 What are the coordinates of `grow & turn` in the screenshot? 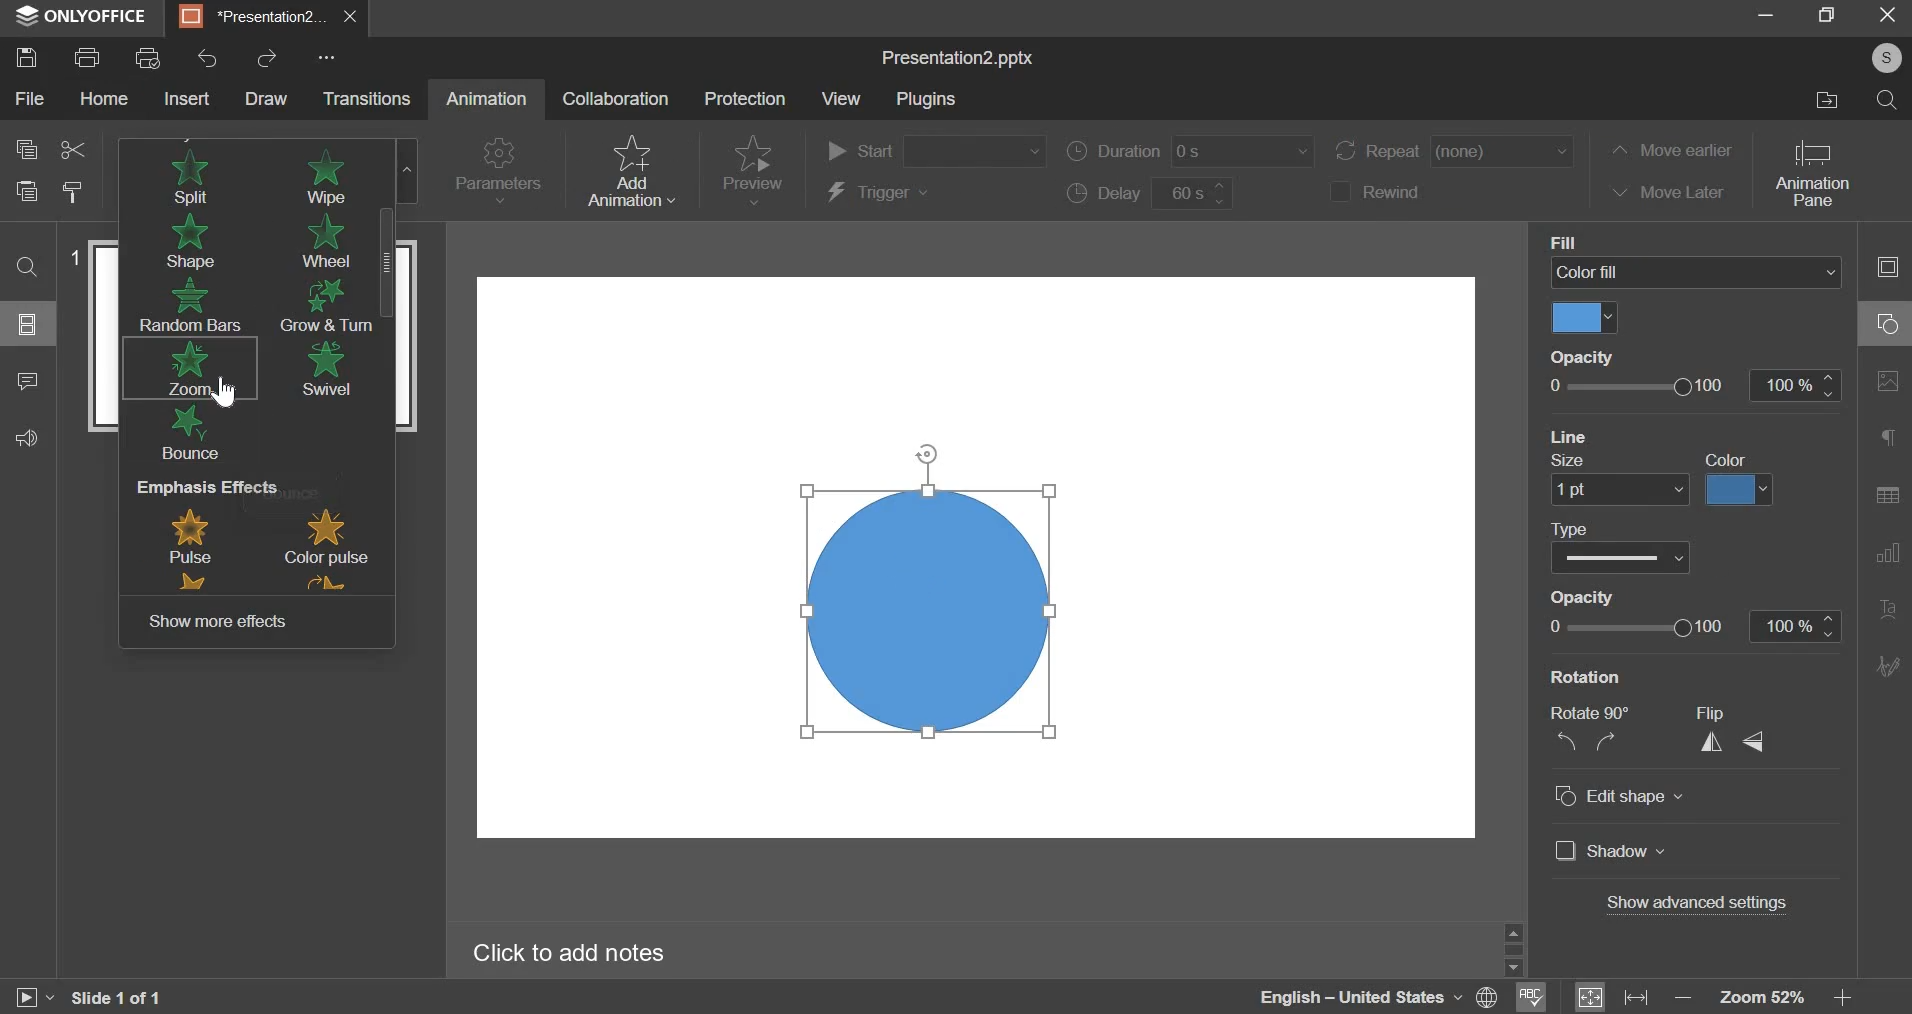 It's located at (324, 304).